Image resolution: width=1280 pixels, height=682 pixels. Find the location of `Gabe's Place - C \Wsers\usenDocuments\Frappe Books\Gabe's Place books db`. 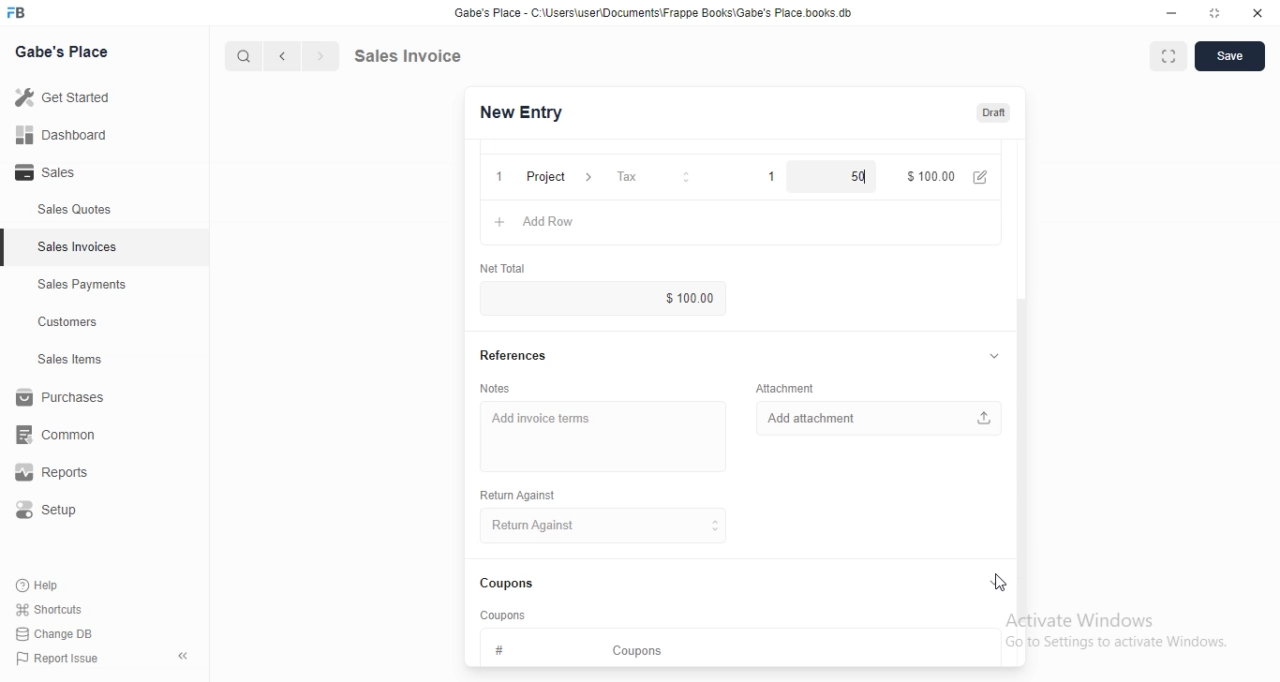

Gabe's Place - C \Wsers\usenDocuments\Frappe Books\Gabe's Place books db is located at coordinates (658, 16).